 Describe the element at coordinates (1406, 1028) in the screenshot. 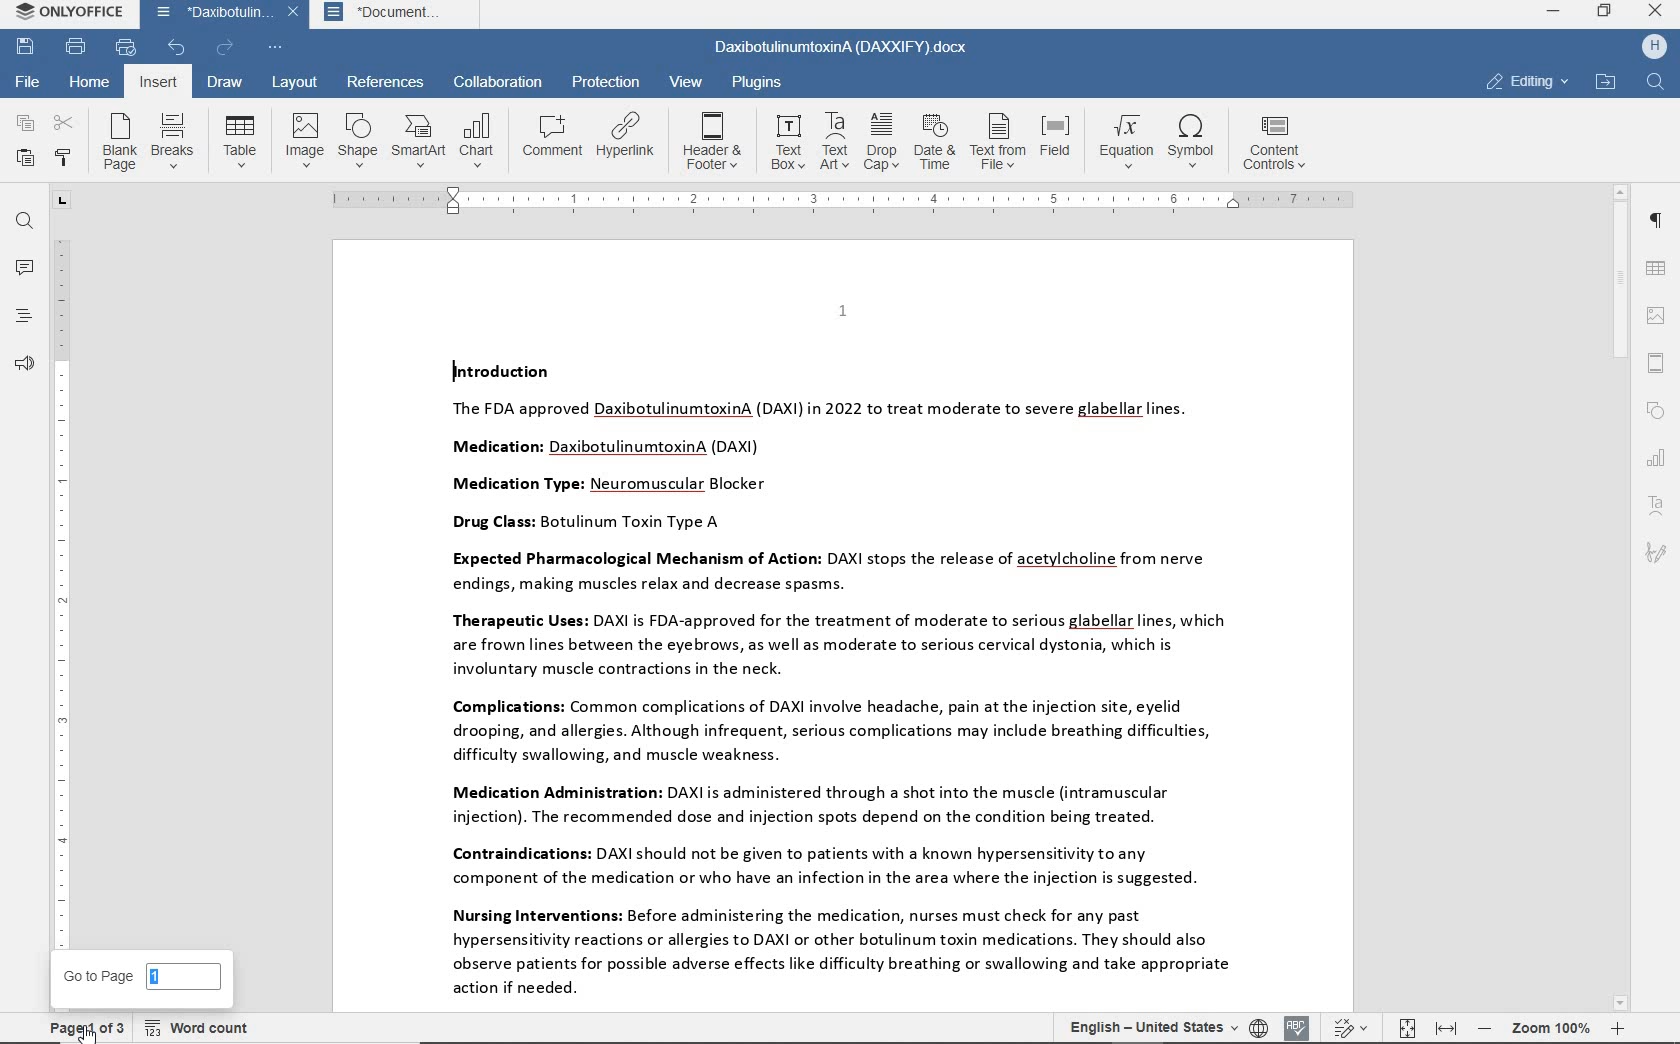

I see `fit to page` at that location.